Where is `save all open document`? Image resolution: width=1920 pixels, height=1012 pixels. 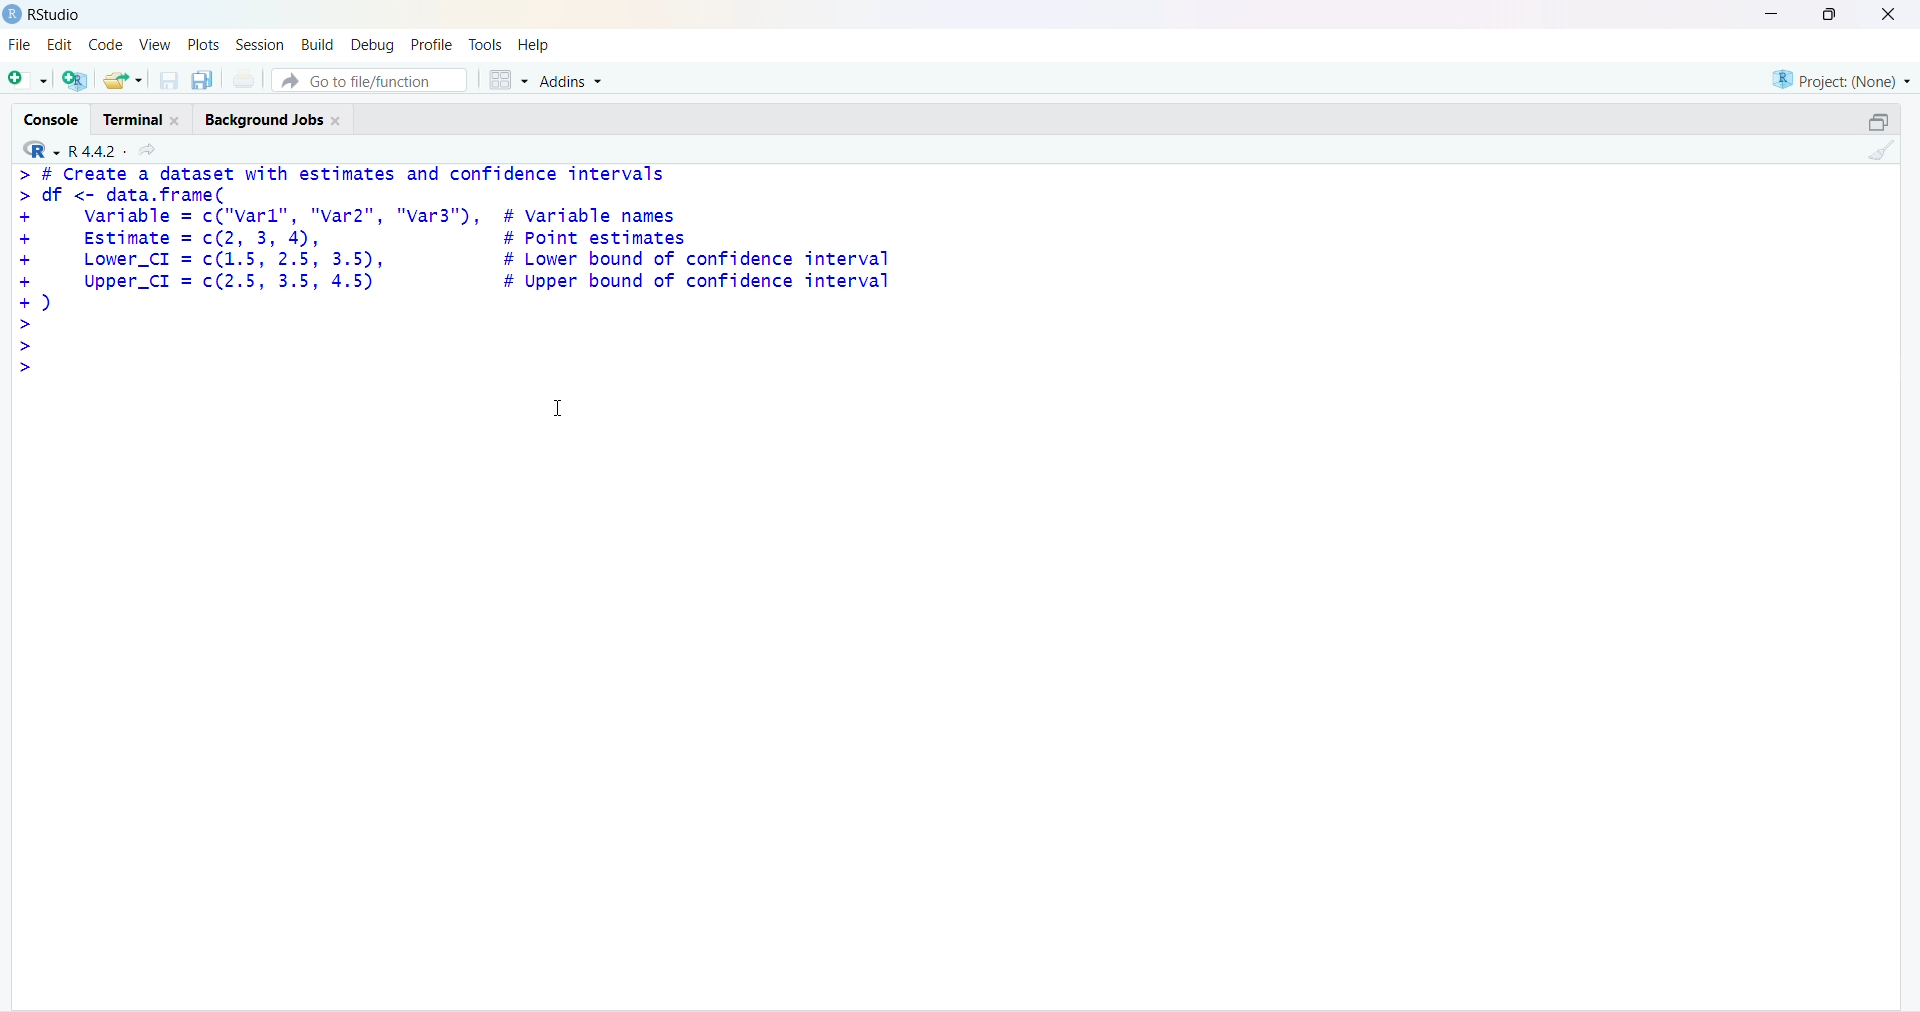
save all open document is located at coordinates (201, 80).